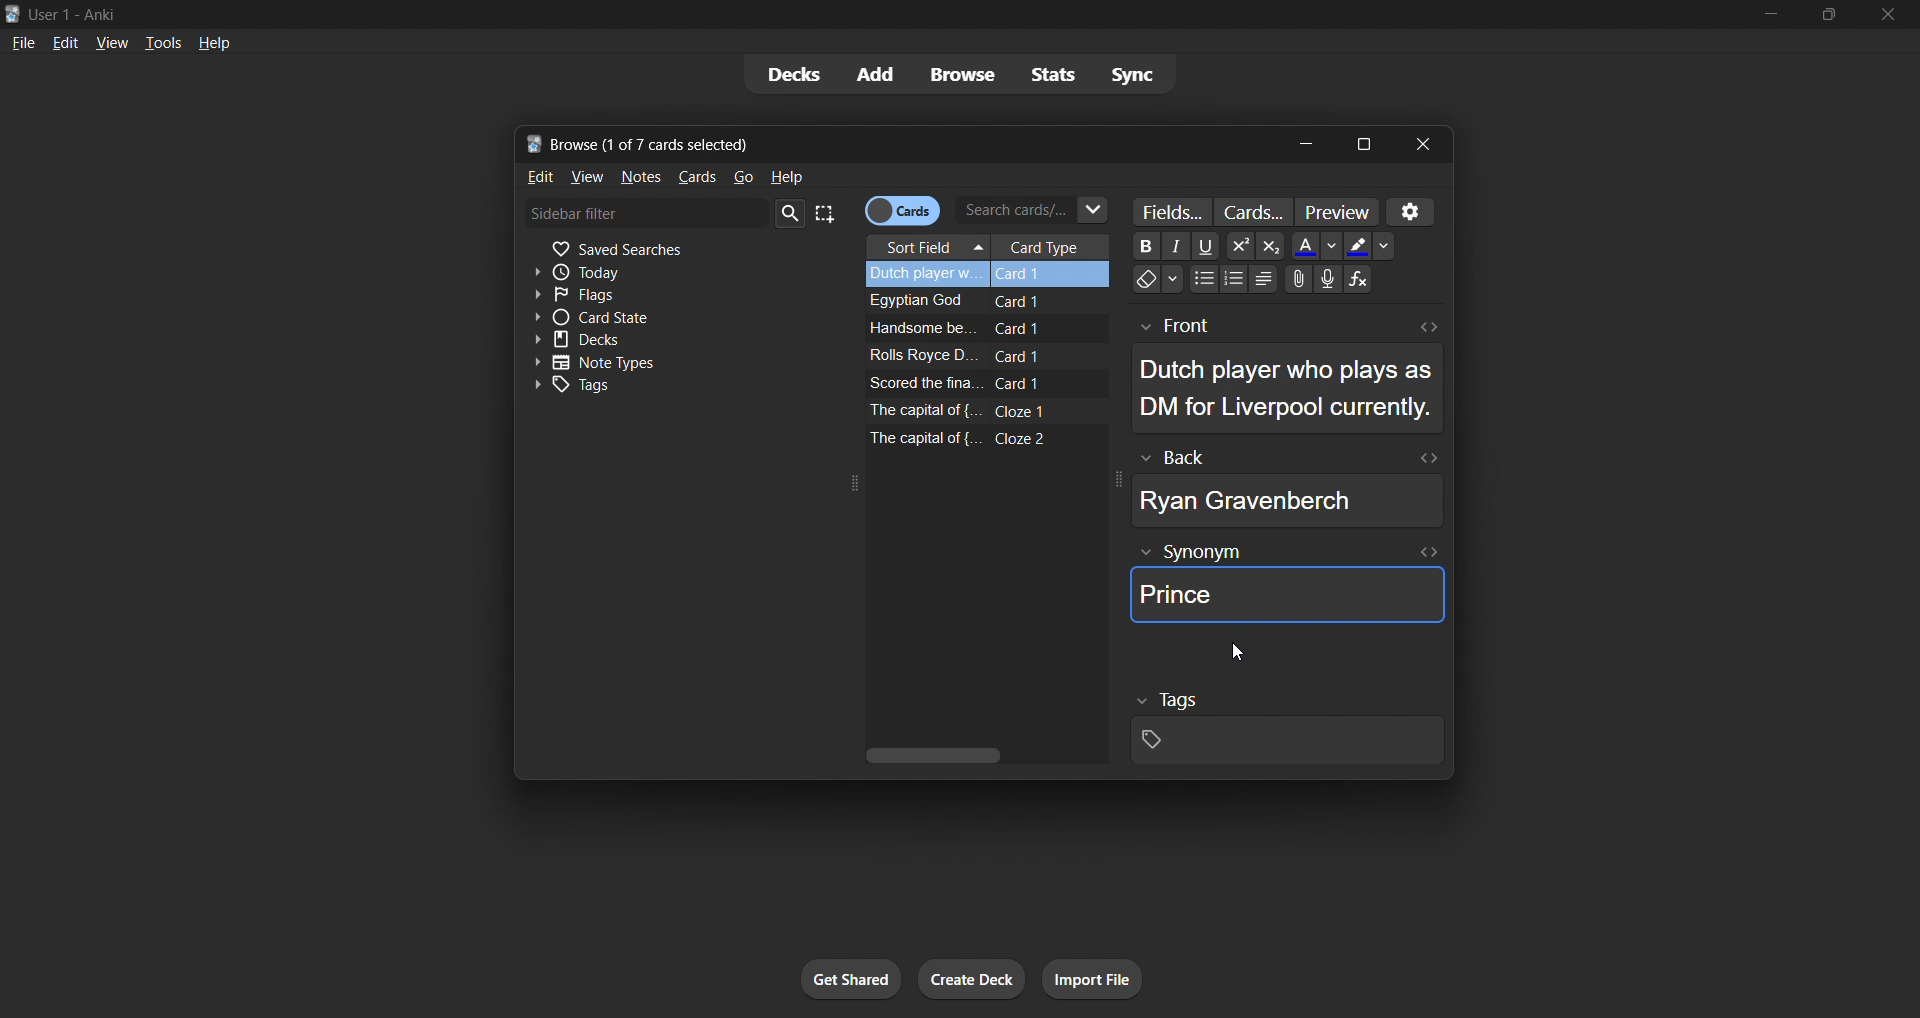  What do you see at coordinates (986, 275) in the screenshot?
I see `selected card` at bounding box center [986, 275].